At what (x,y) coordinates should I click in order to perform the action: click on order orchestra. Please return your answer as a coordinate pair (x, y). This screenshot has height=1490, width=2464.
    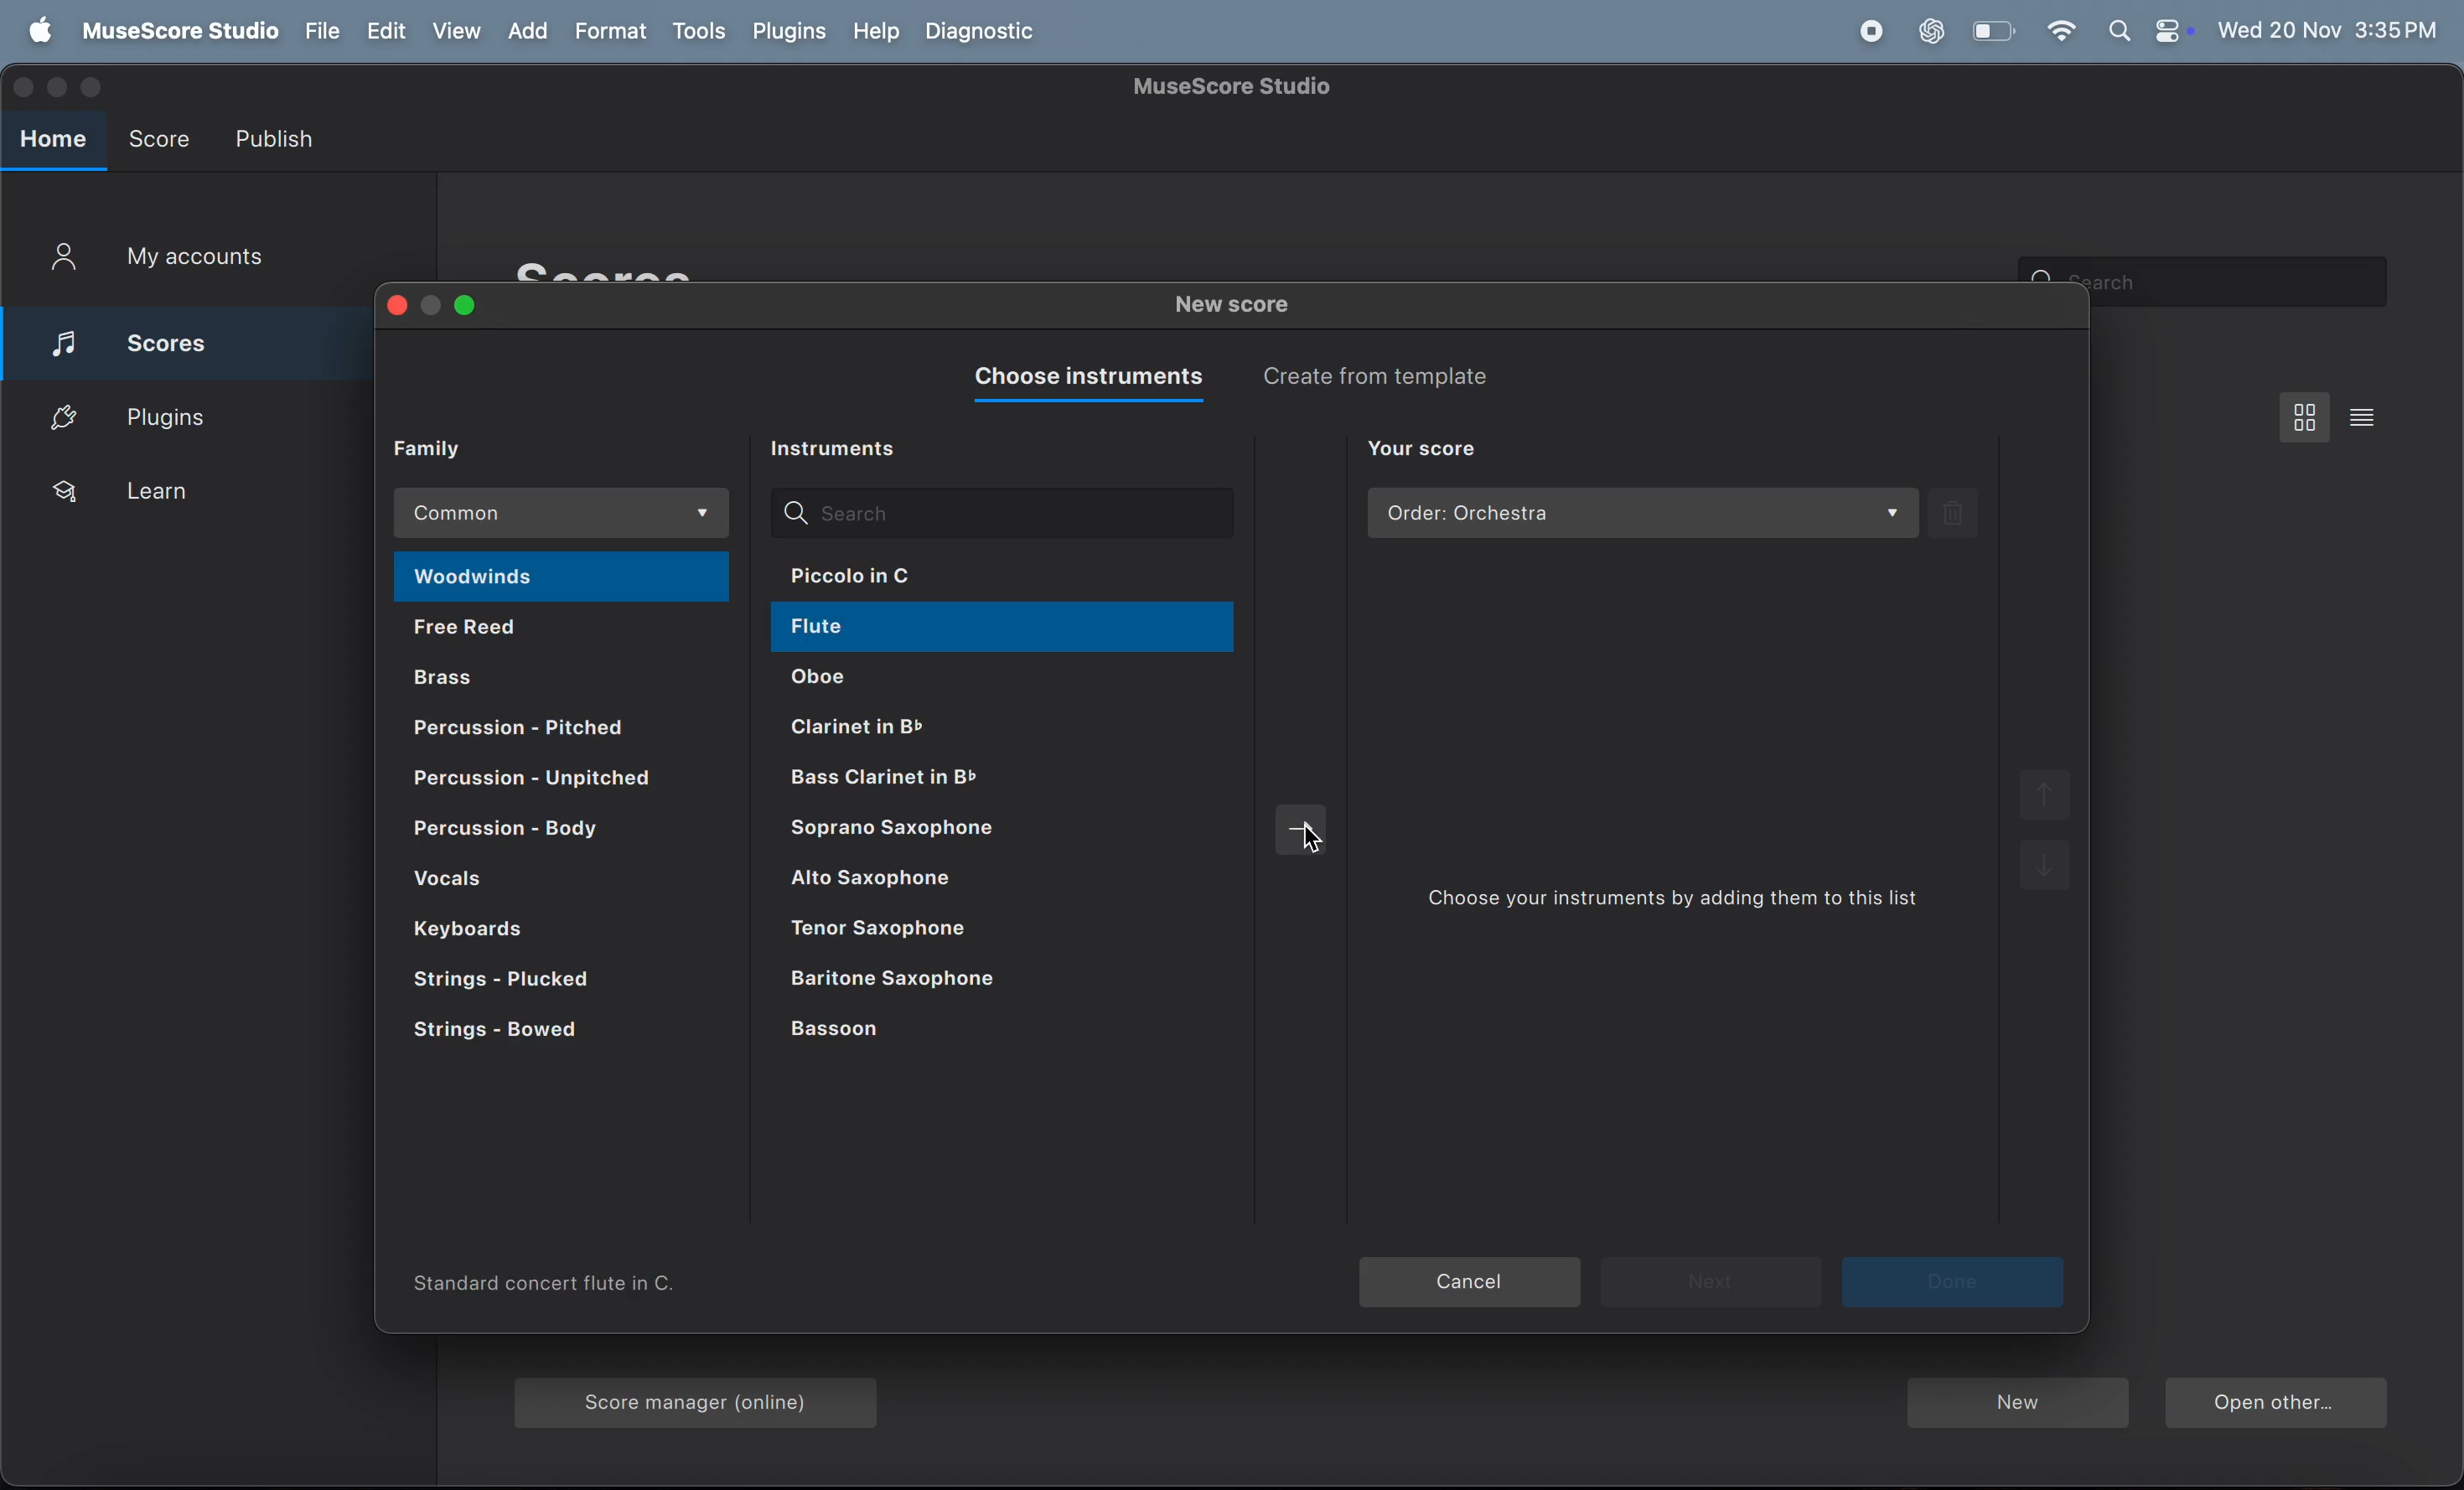
    Looking at the image, I should click on (1644, 514).